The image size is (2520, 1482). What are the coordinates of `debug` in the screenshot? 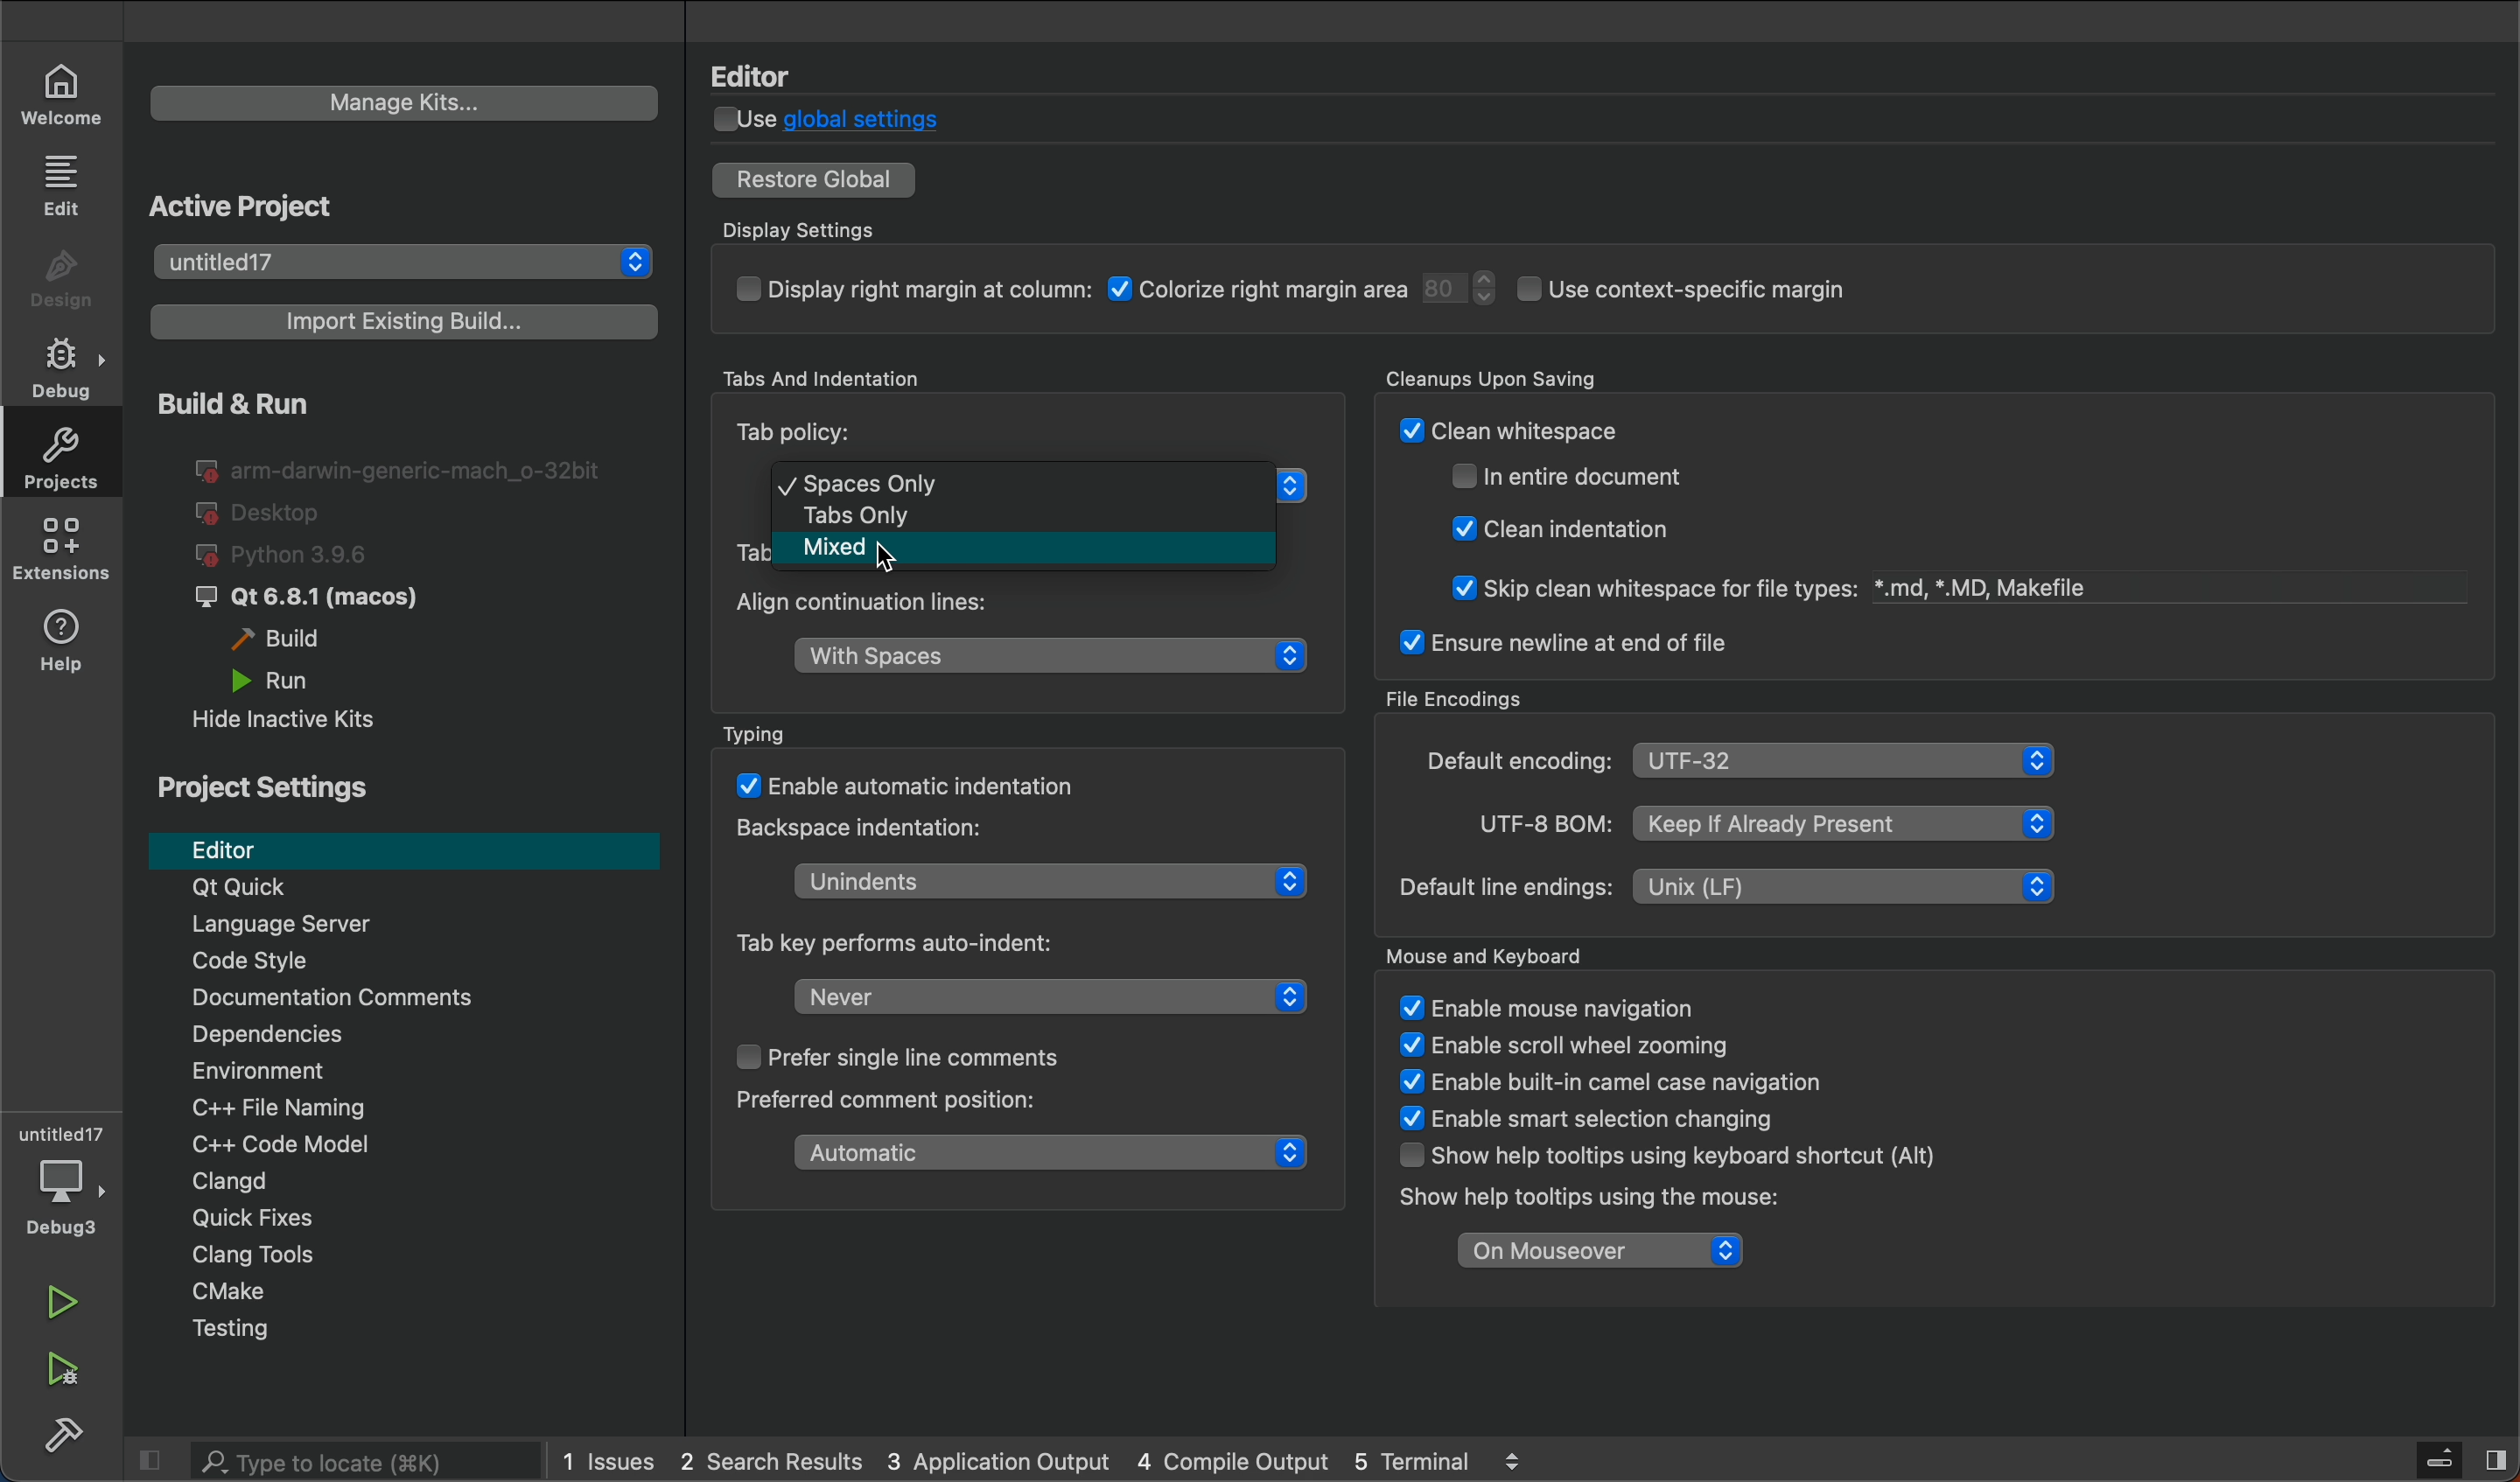 It's located at (70, 366).